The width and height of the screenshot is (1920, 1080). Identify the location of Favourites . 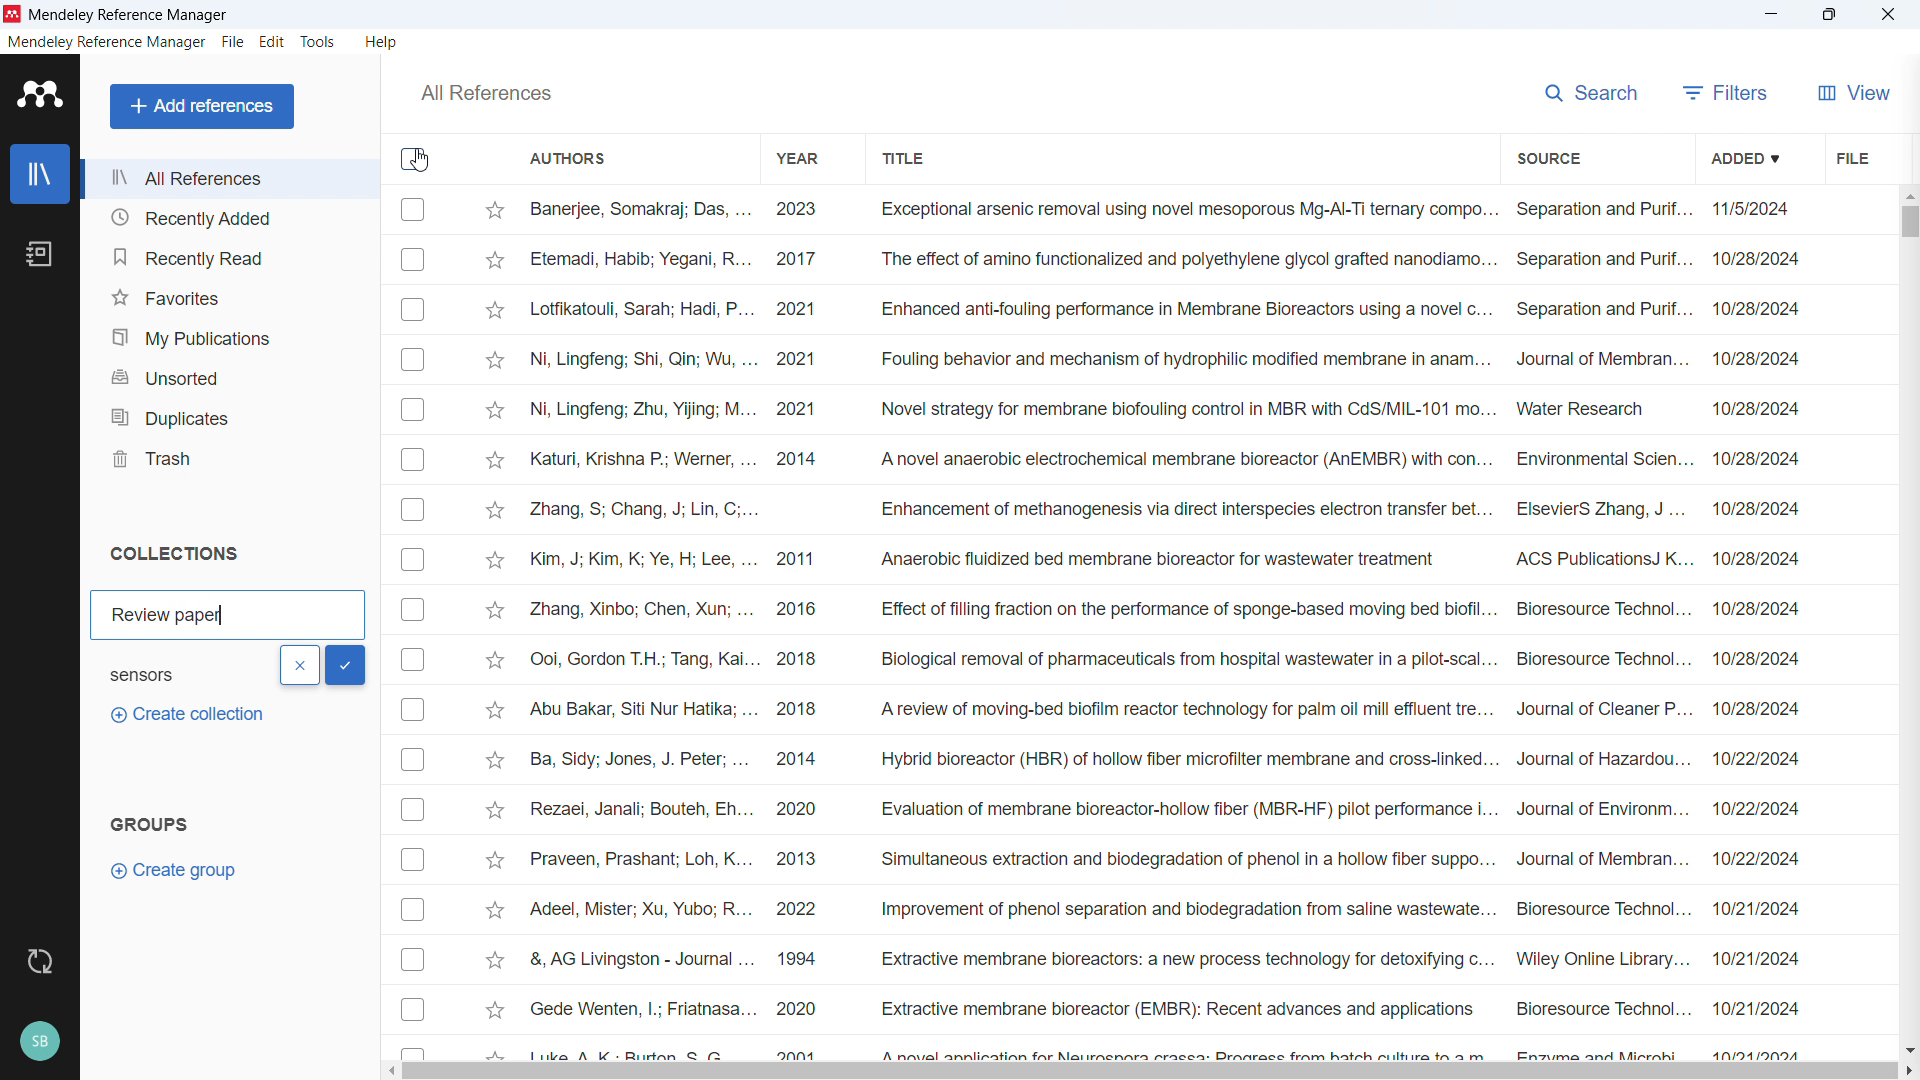
(229, 295).